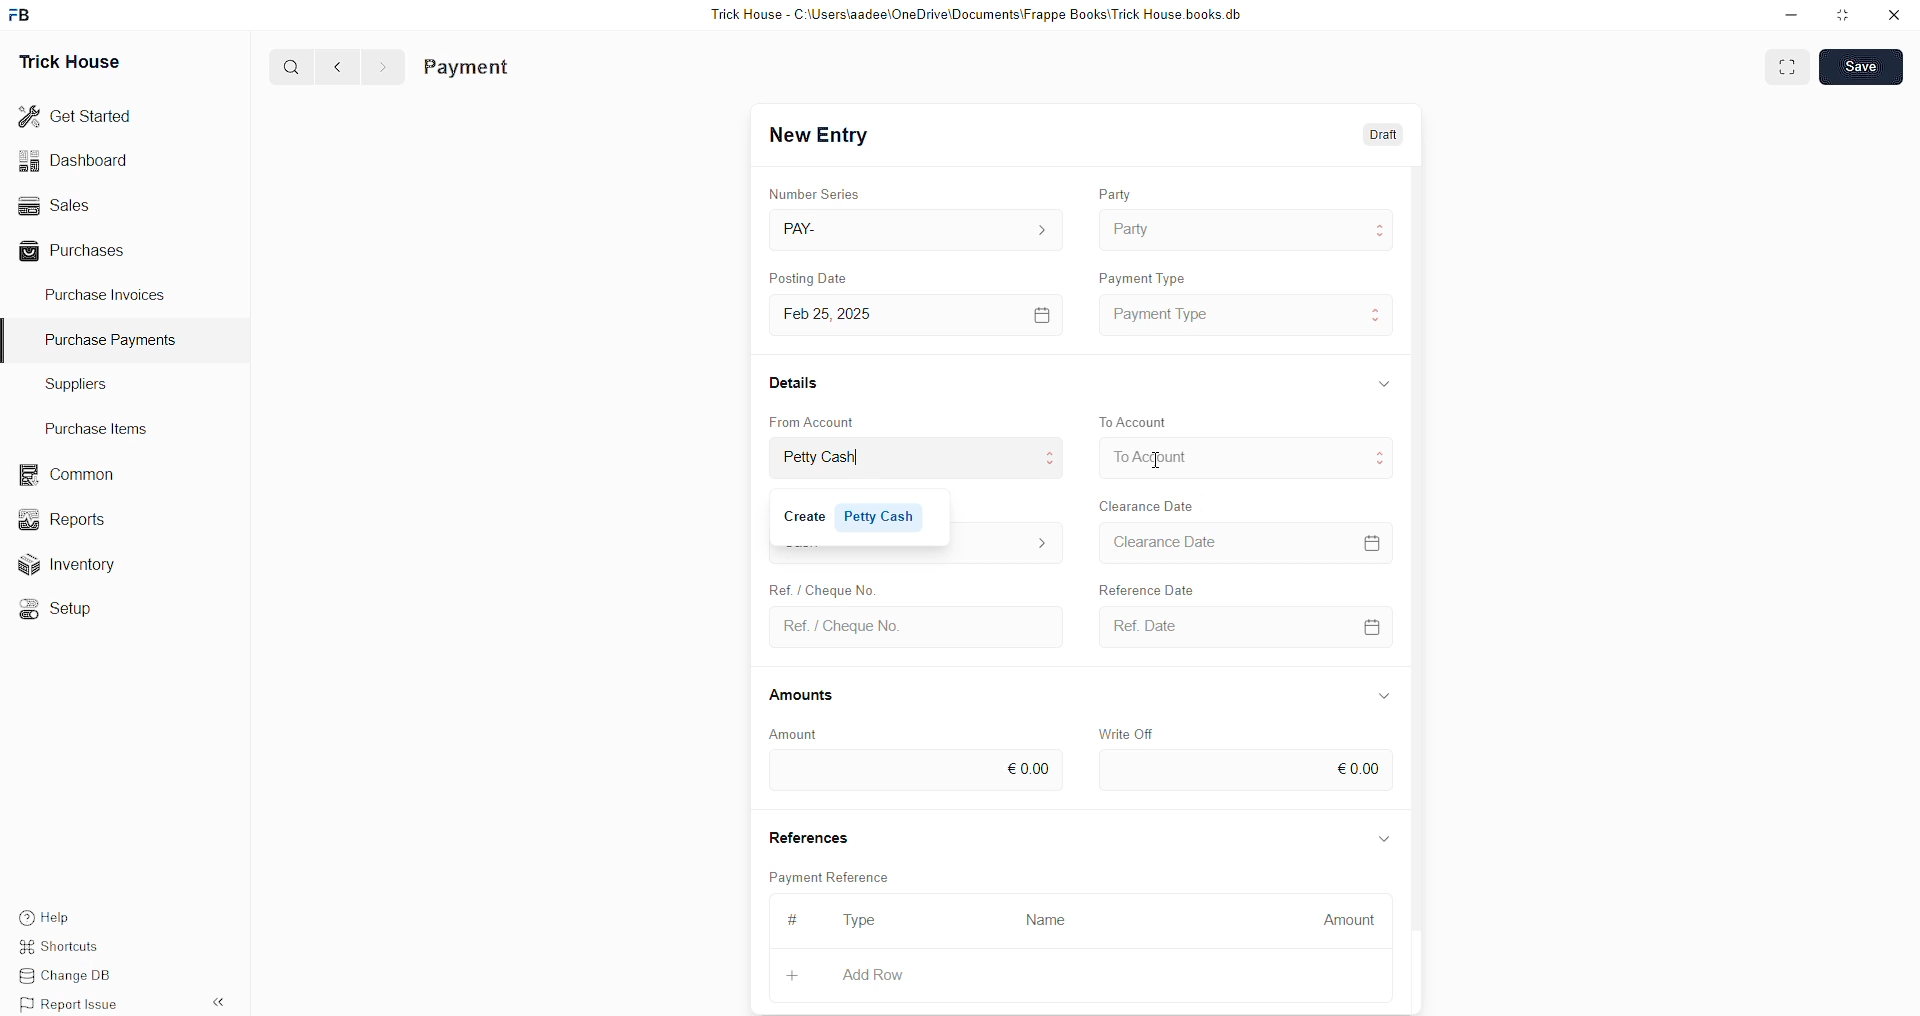  I want to click on Trick House, so click(63, 60).